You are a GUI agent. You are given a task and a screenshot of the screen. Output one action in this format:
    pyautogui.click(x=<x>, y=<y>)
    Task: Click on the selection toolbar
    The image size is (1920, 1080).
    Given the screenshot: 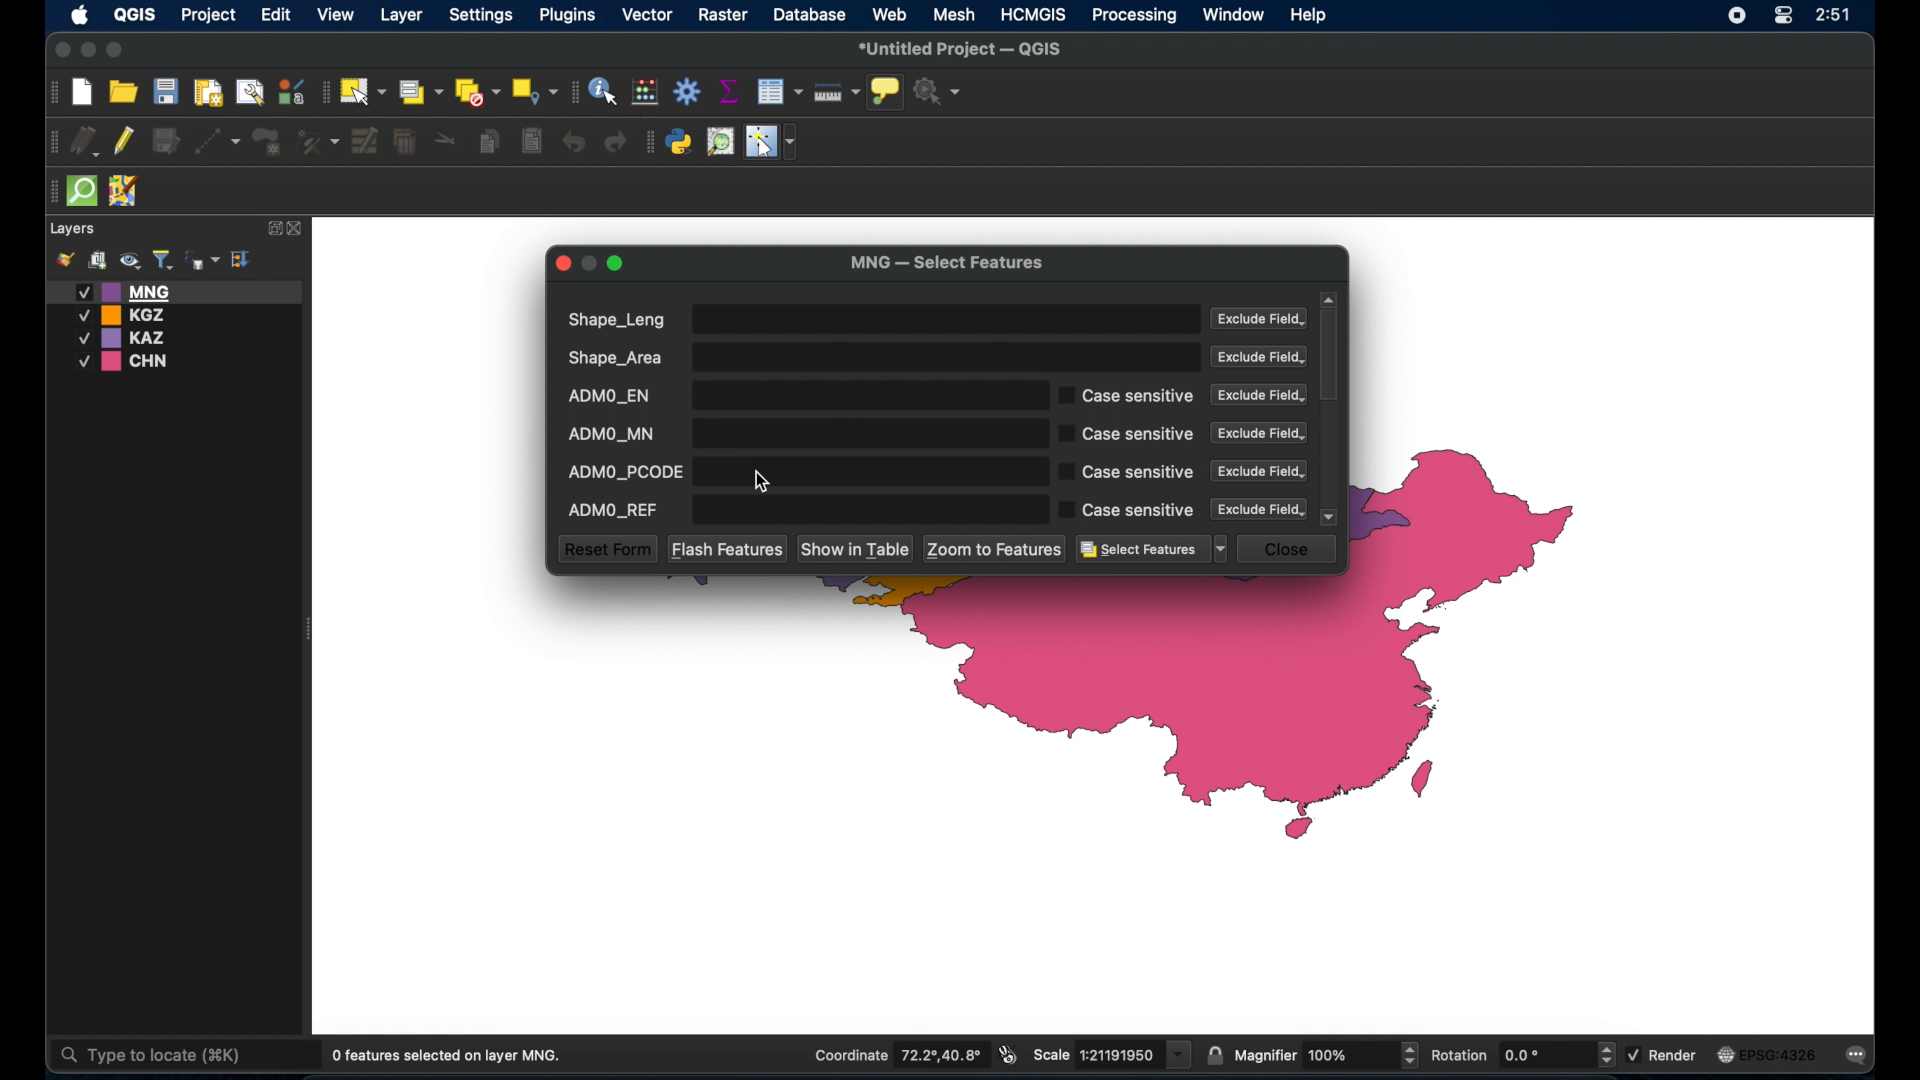 What is the action you would take?
    pyautogui.click(x=323, y=90)
    